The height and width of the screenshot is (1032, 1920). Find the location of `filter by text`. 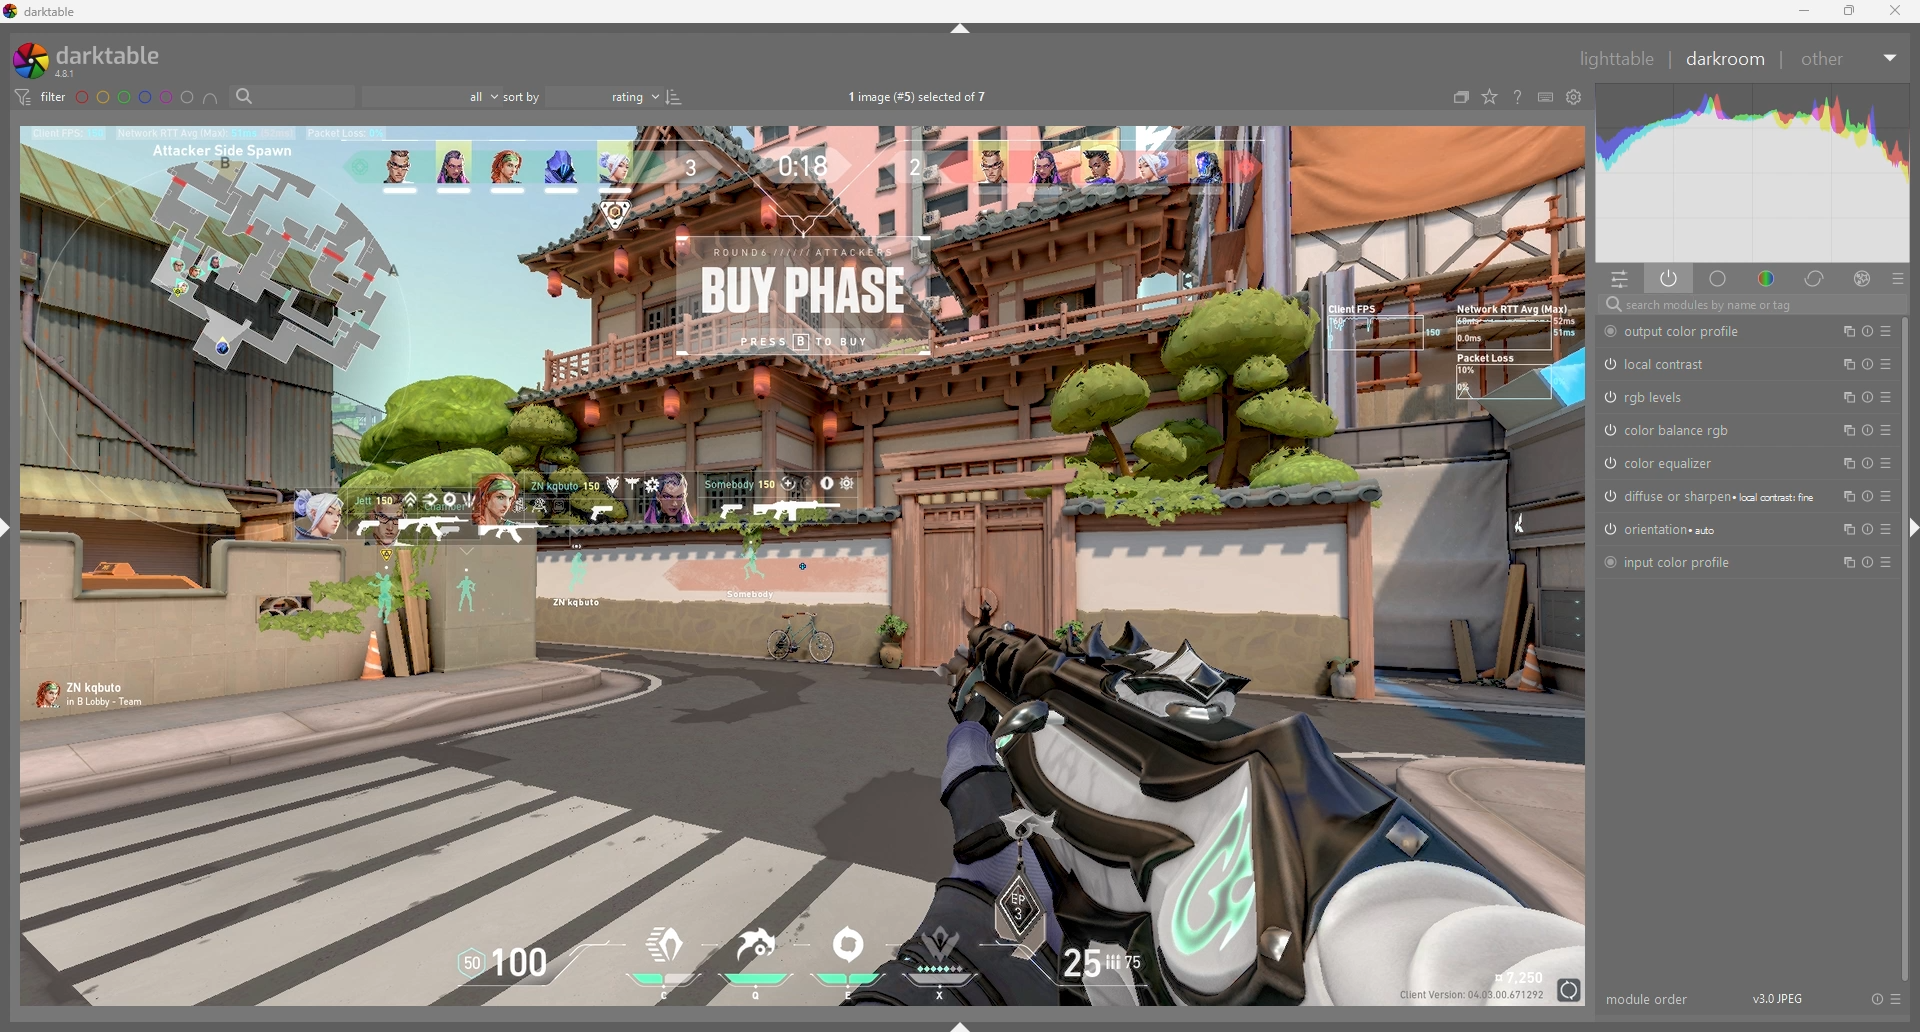

filter by text is located at coordinates (291, 96).